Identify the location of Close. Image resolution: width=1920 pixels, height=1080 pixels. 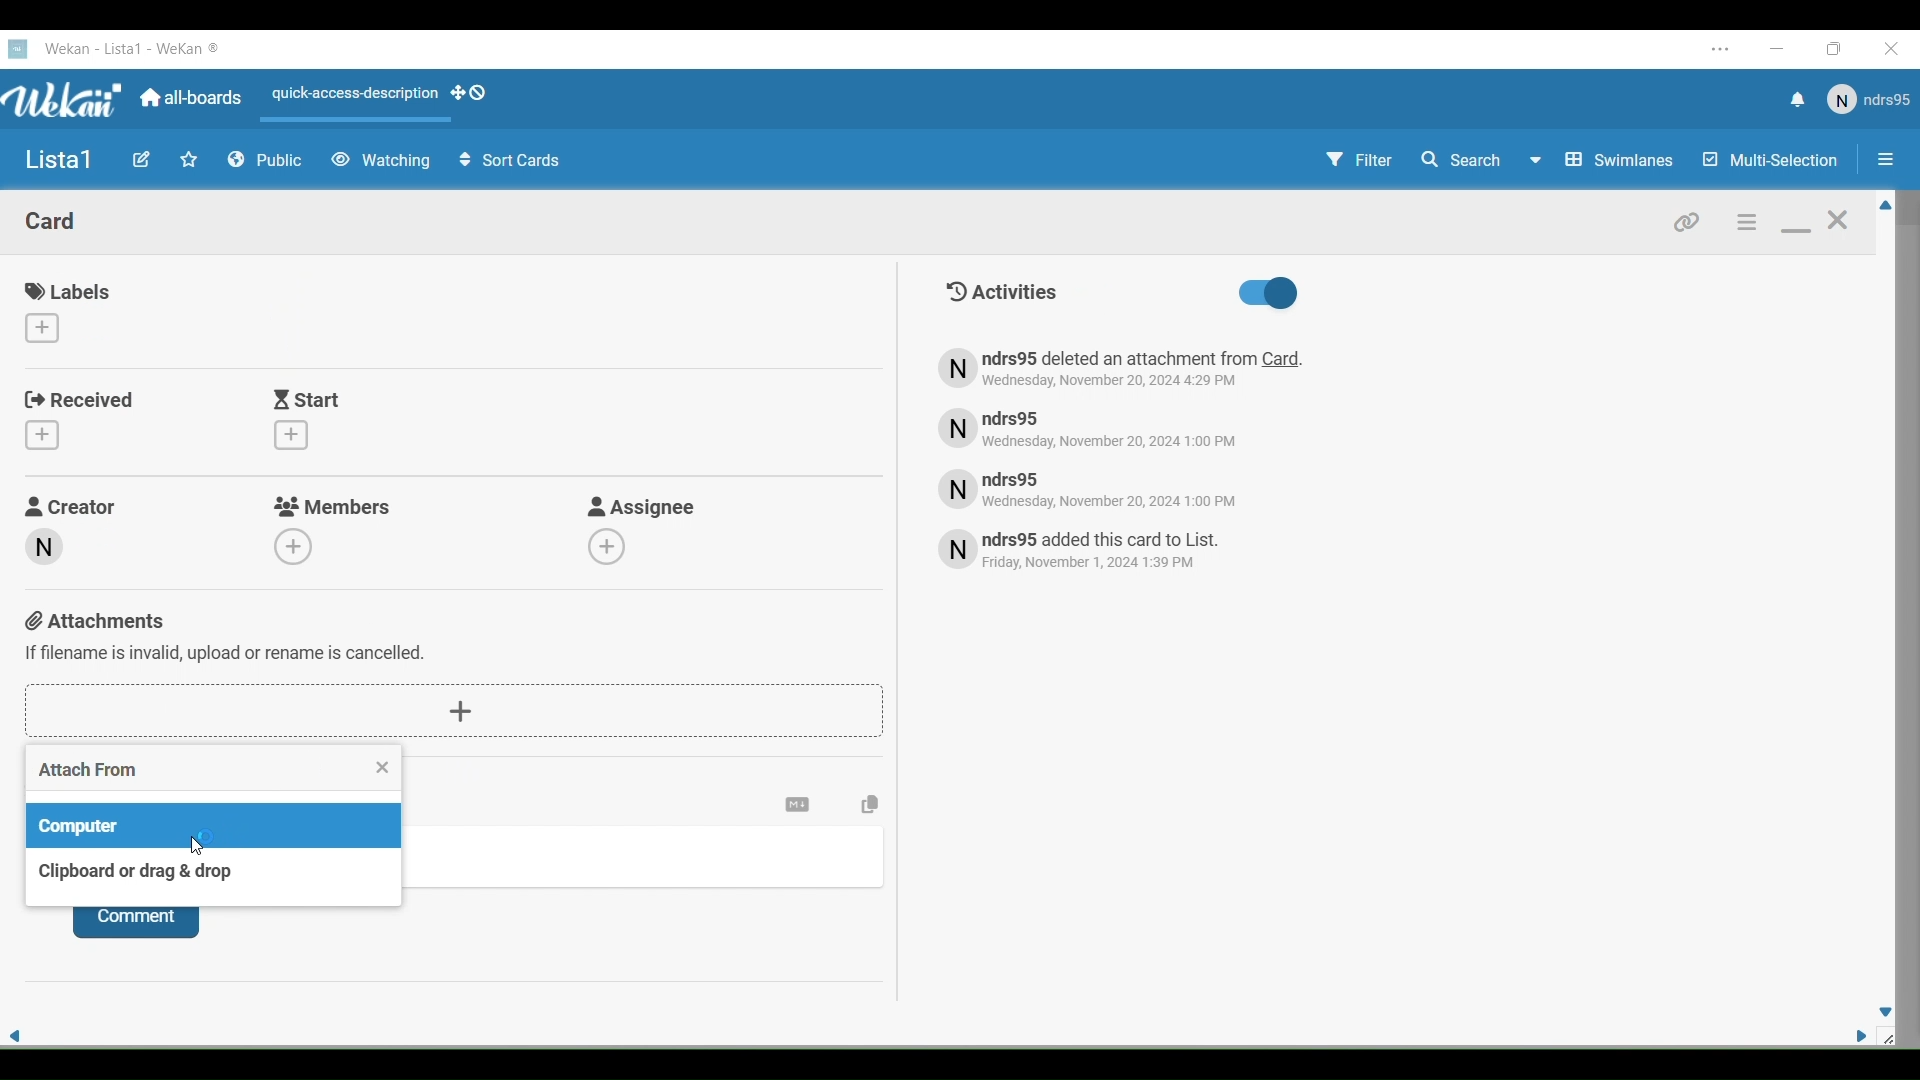
(383, 767).